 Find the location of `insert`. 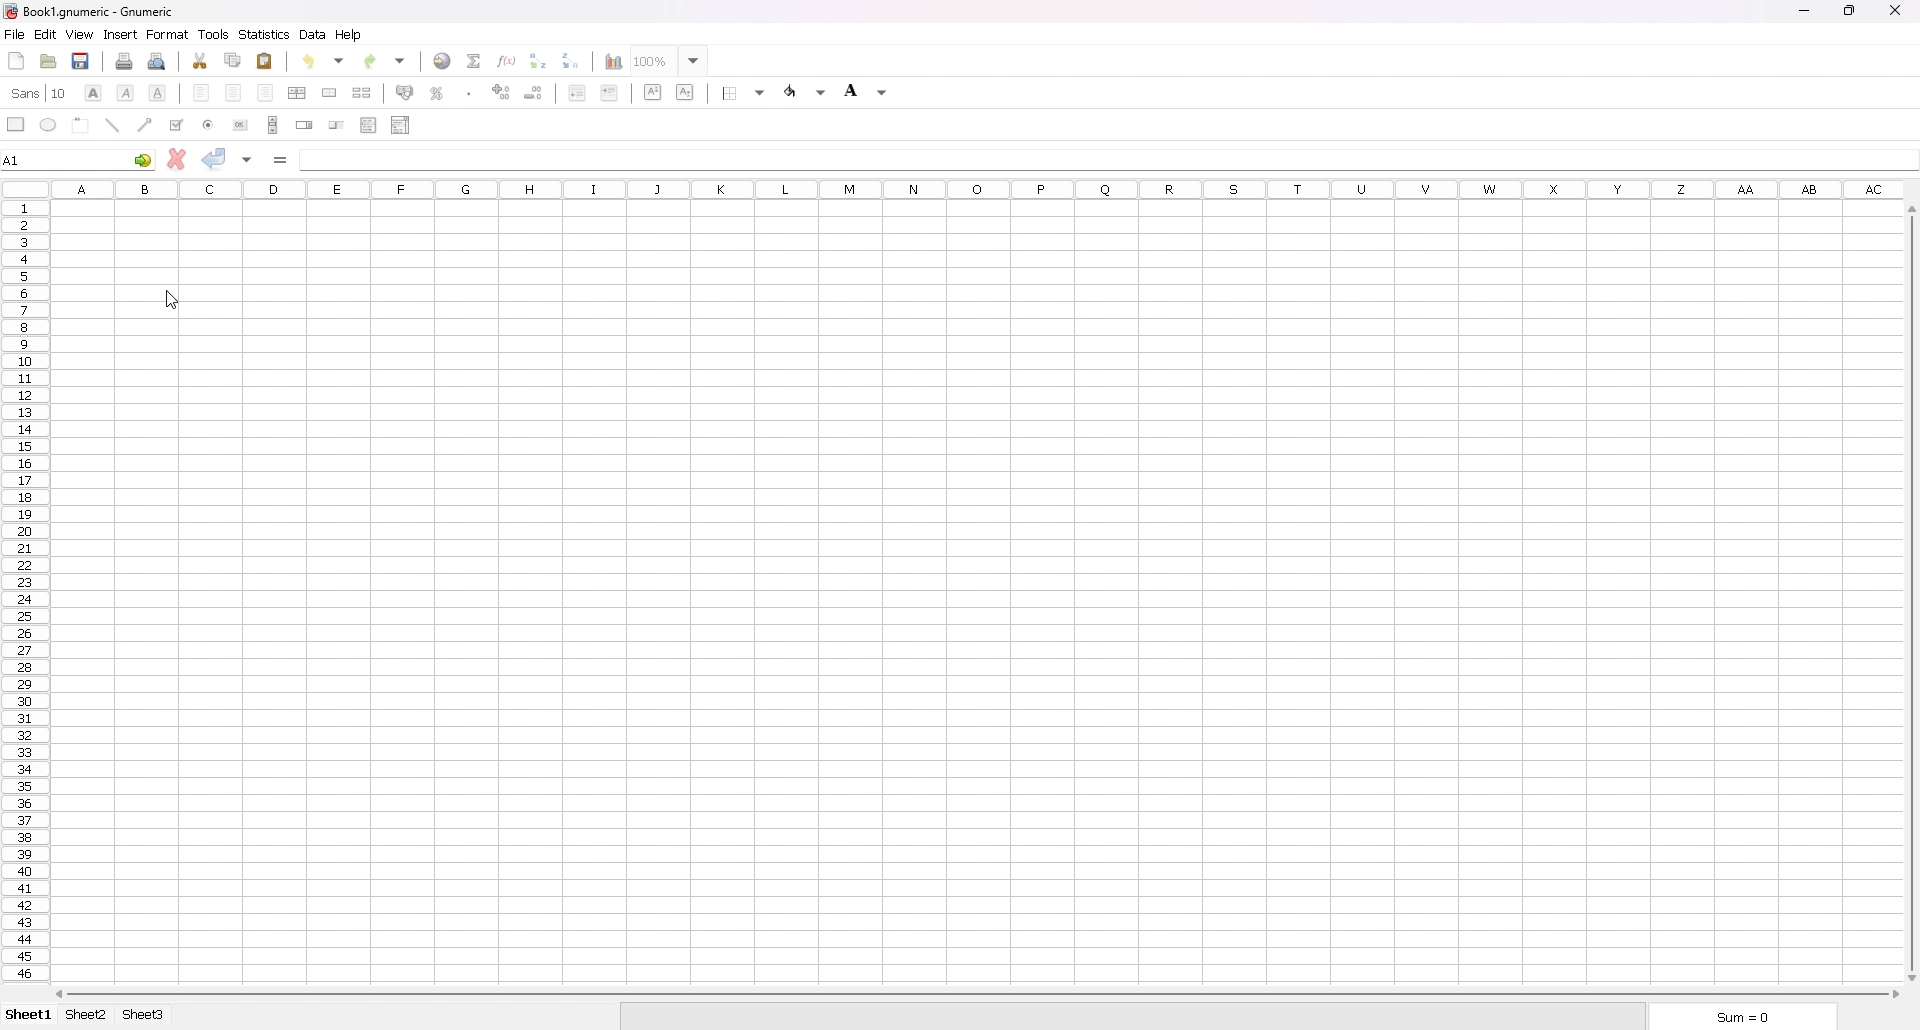

insert is located at coordinates (121, 34).